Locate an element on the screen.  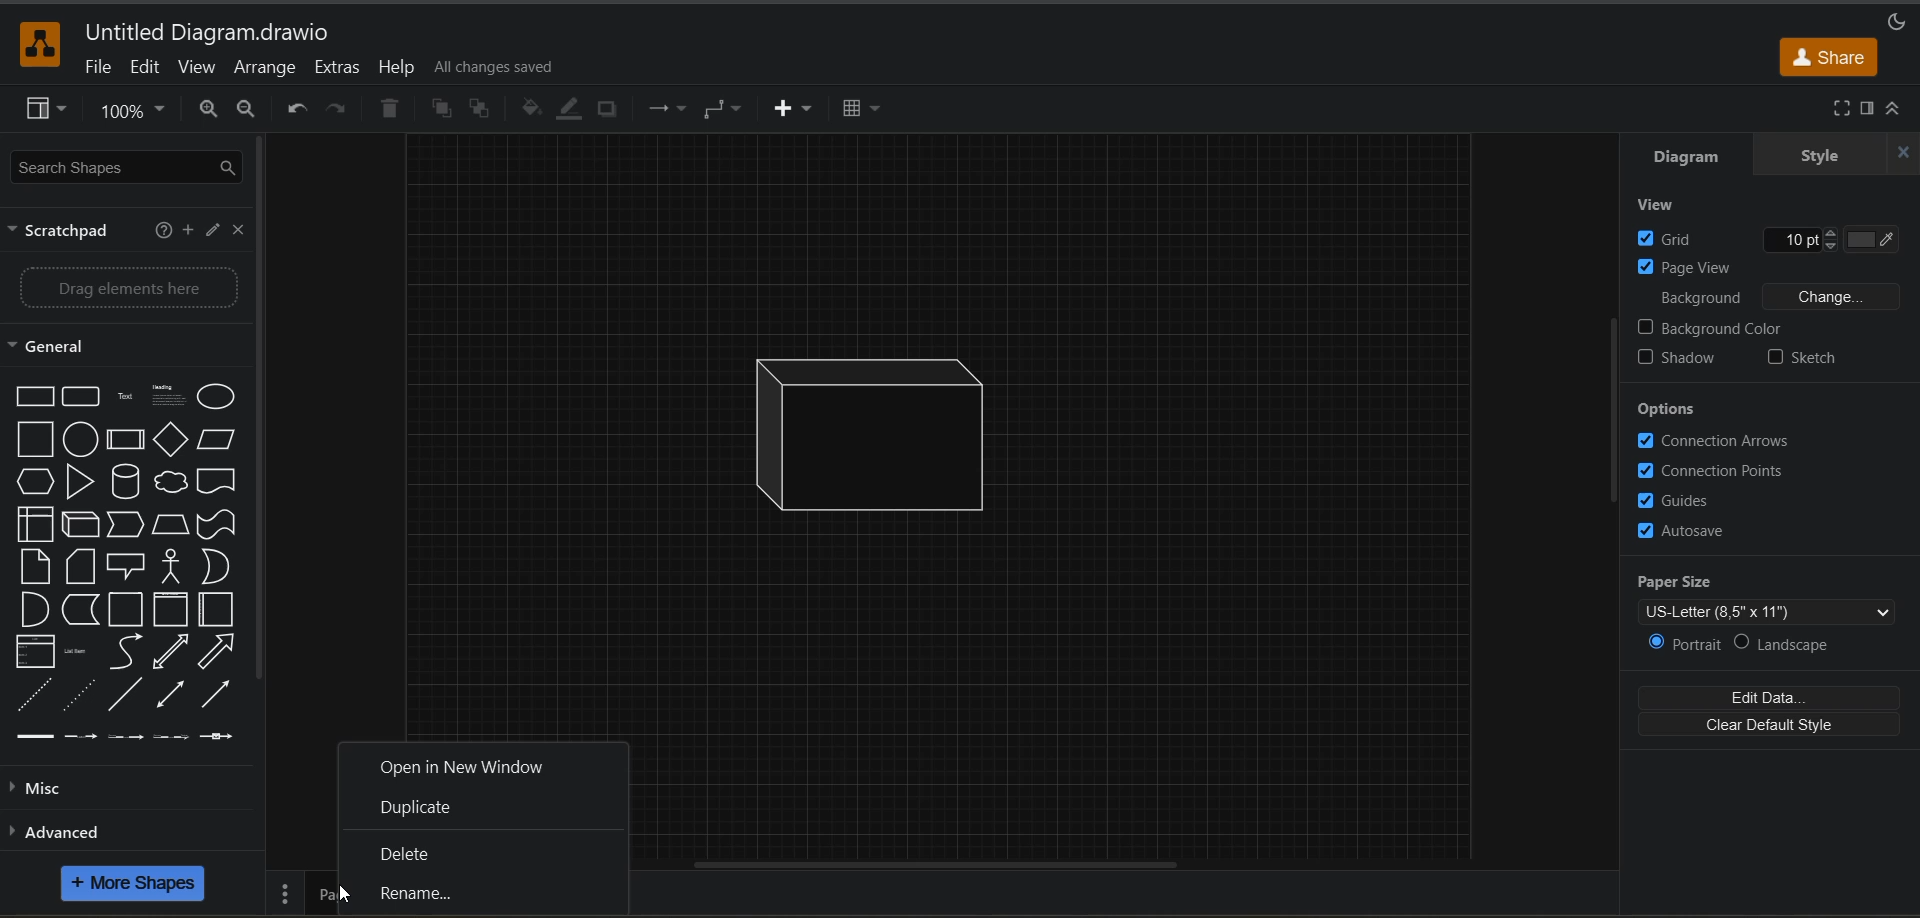
duplicate is located at coordinates (431, 807).